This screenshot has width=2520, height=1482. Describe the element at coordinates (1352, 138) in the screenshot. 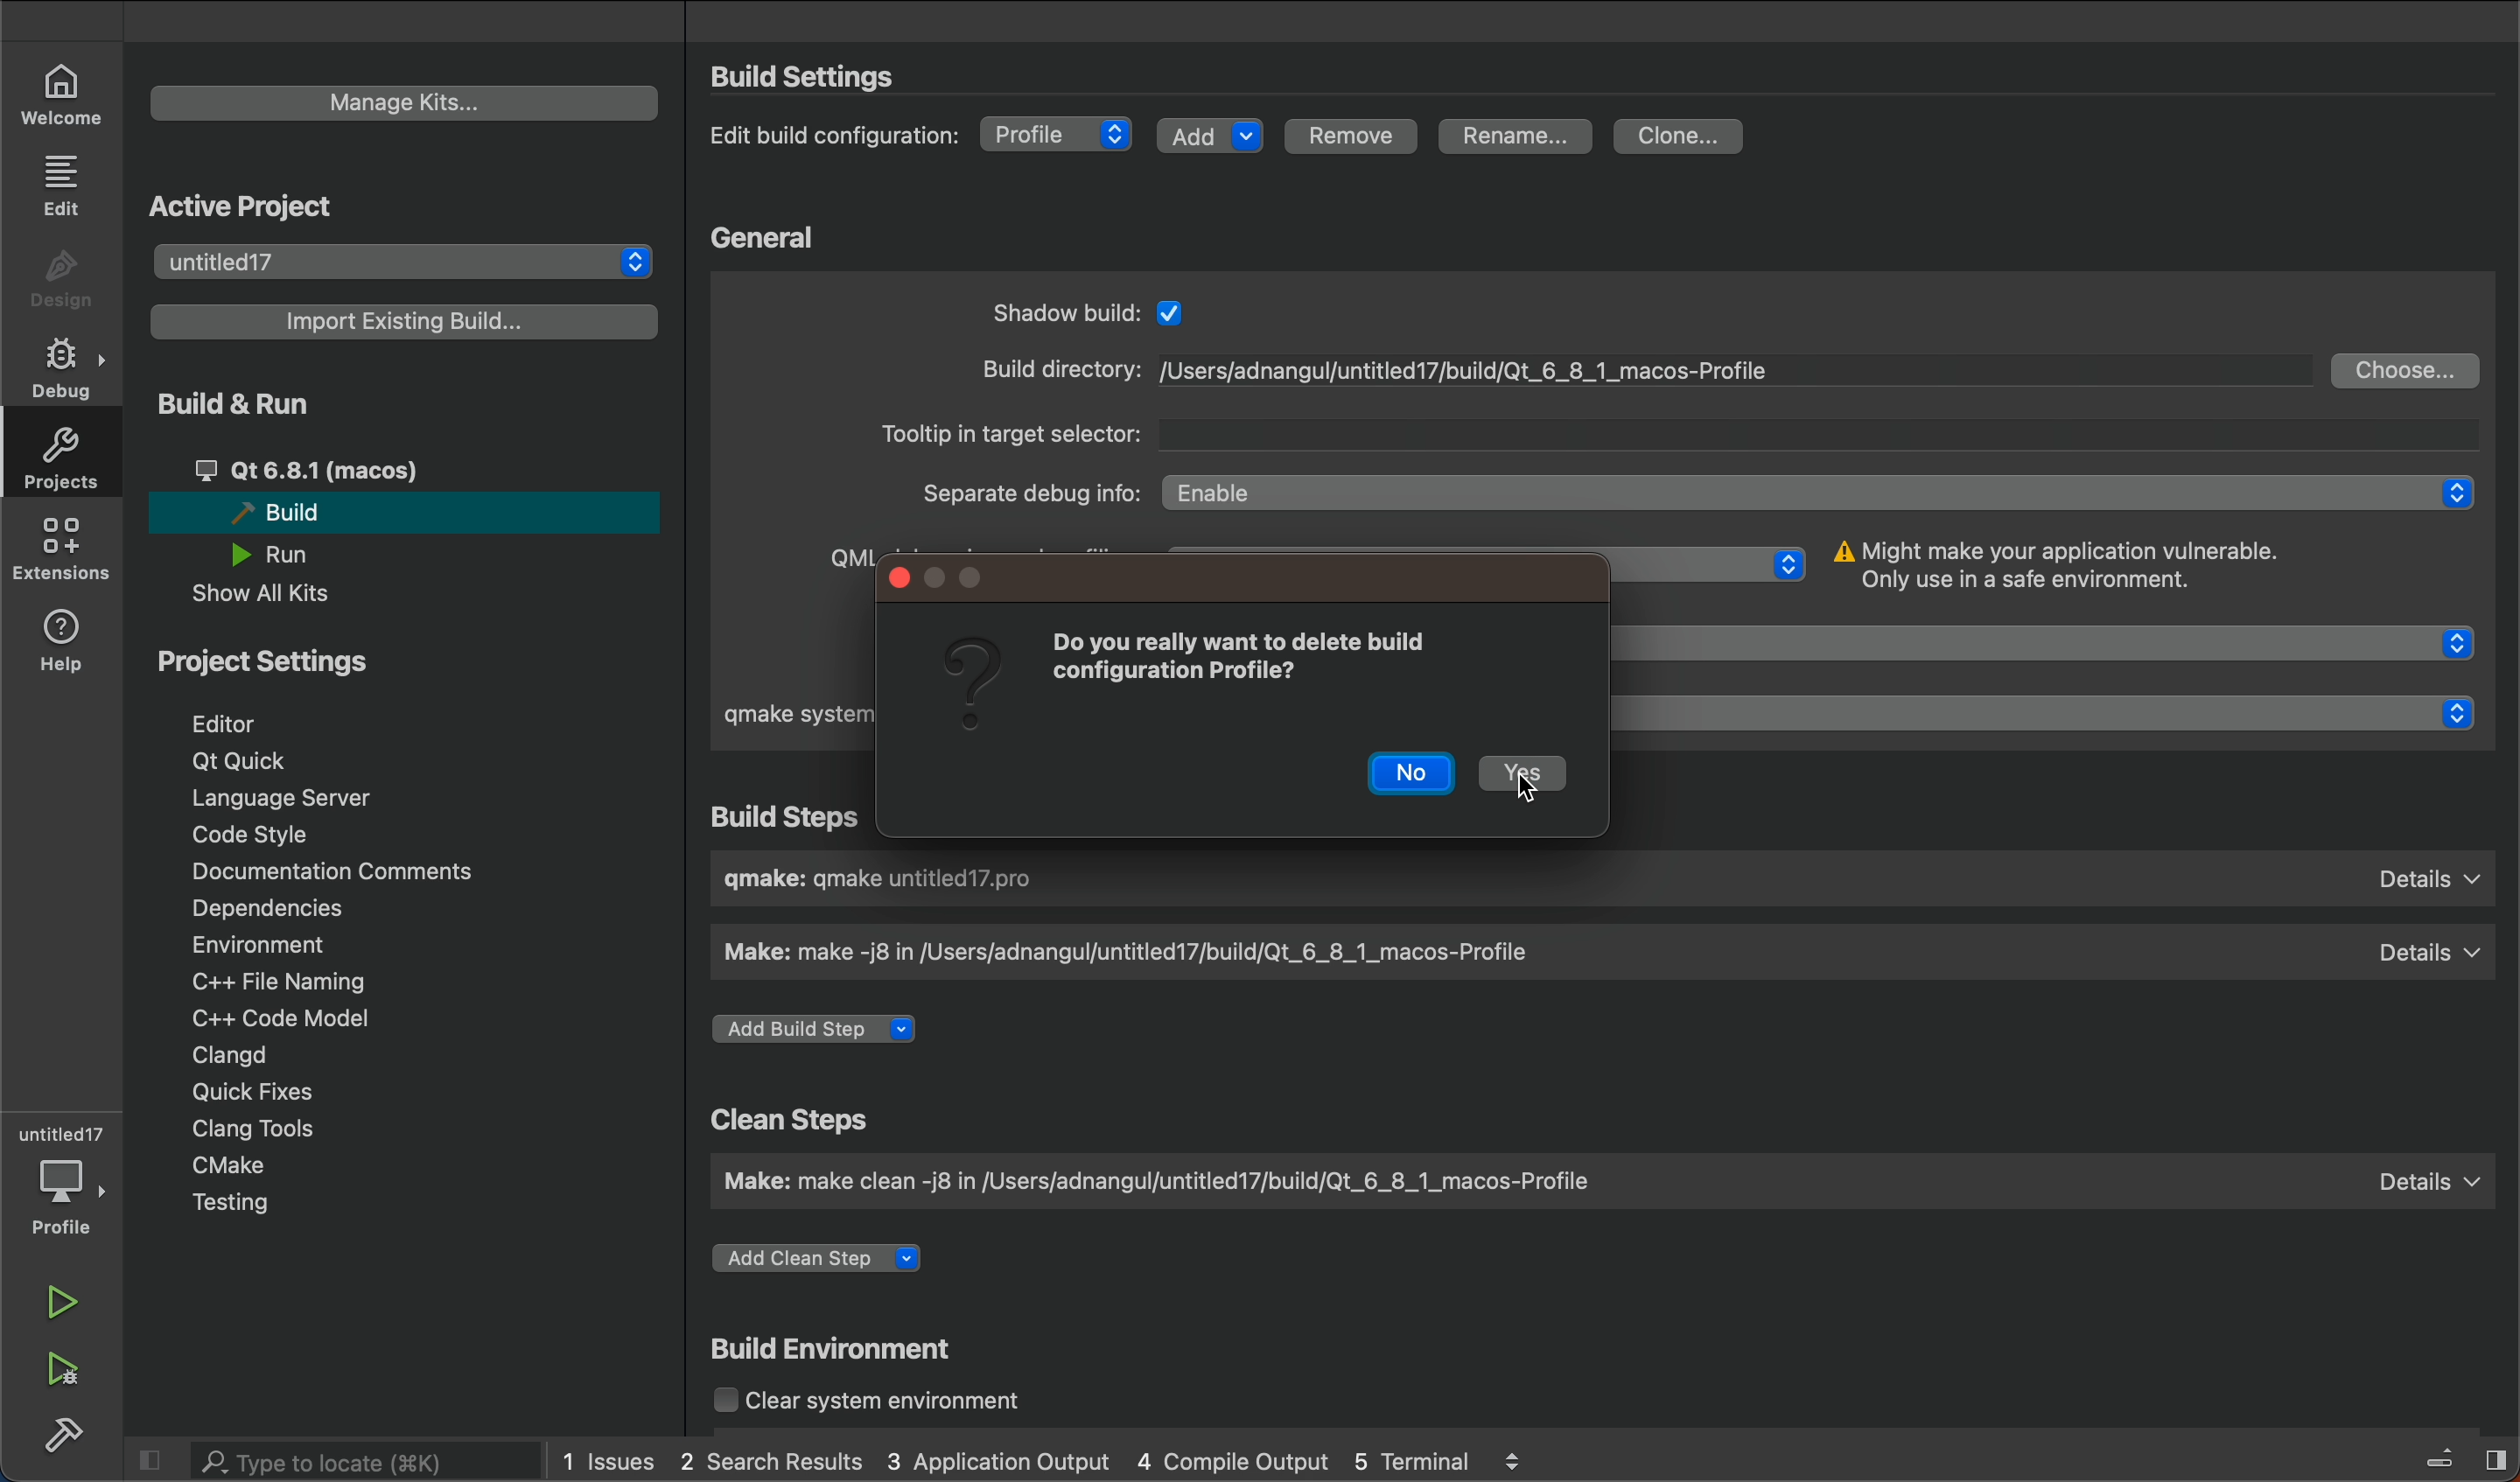

I see `remove` at that location.